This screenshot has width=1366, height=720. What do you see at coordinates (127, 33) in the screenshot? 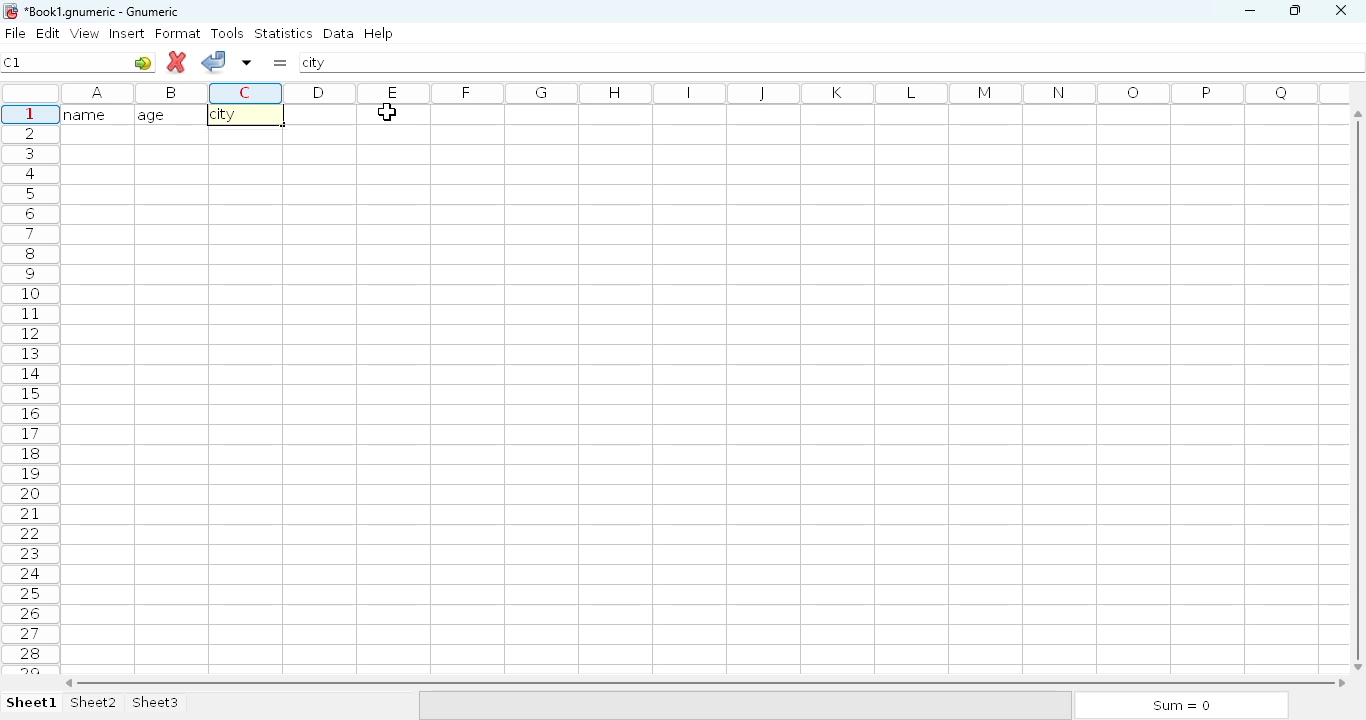
I see `insert` at bounding box center [127, 33].